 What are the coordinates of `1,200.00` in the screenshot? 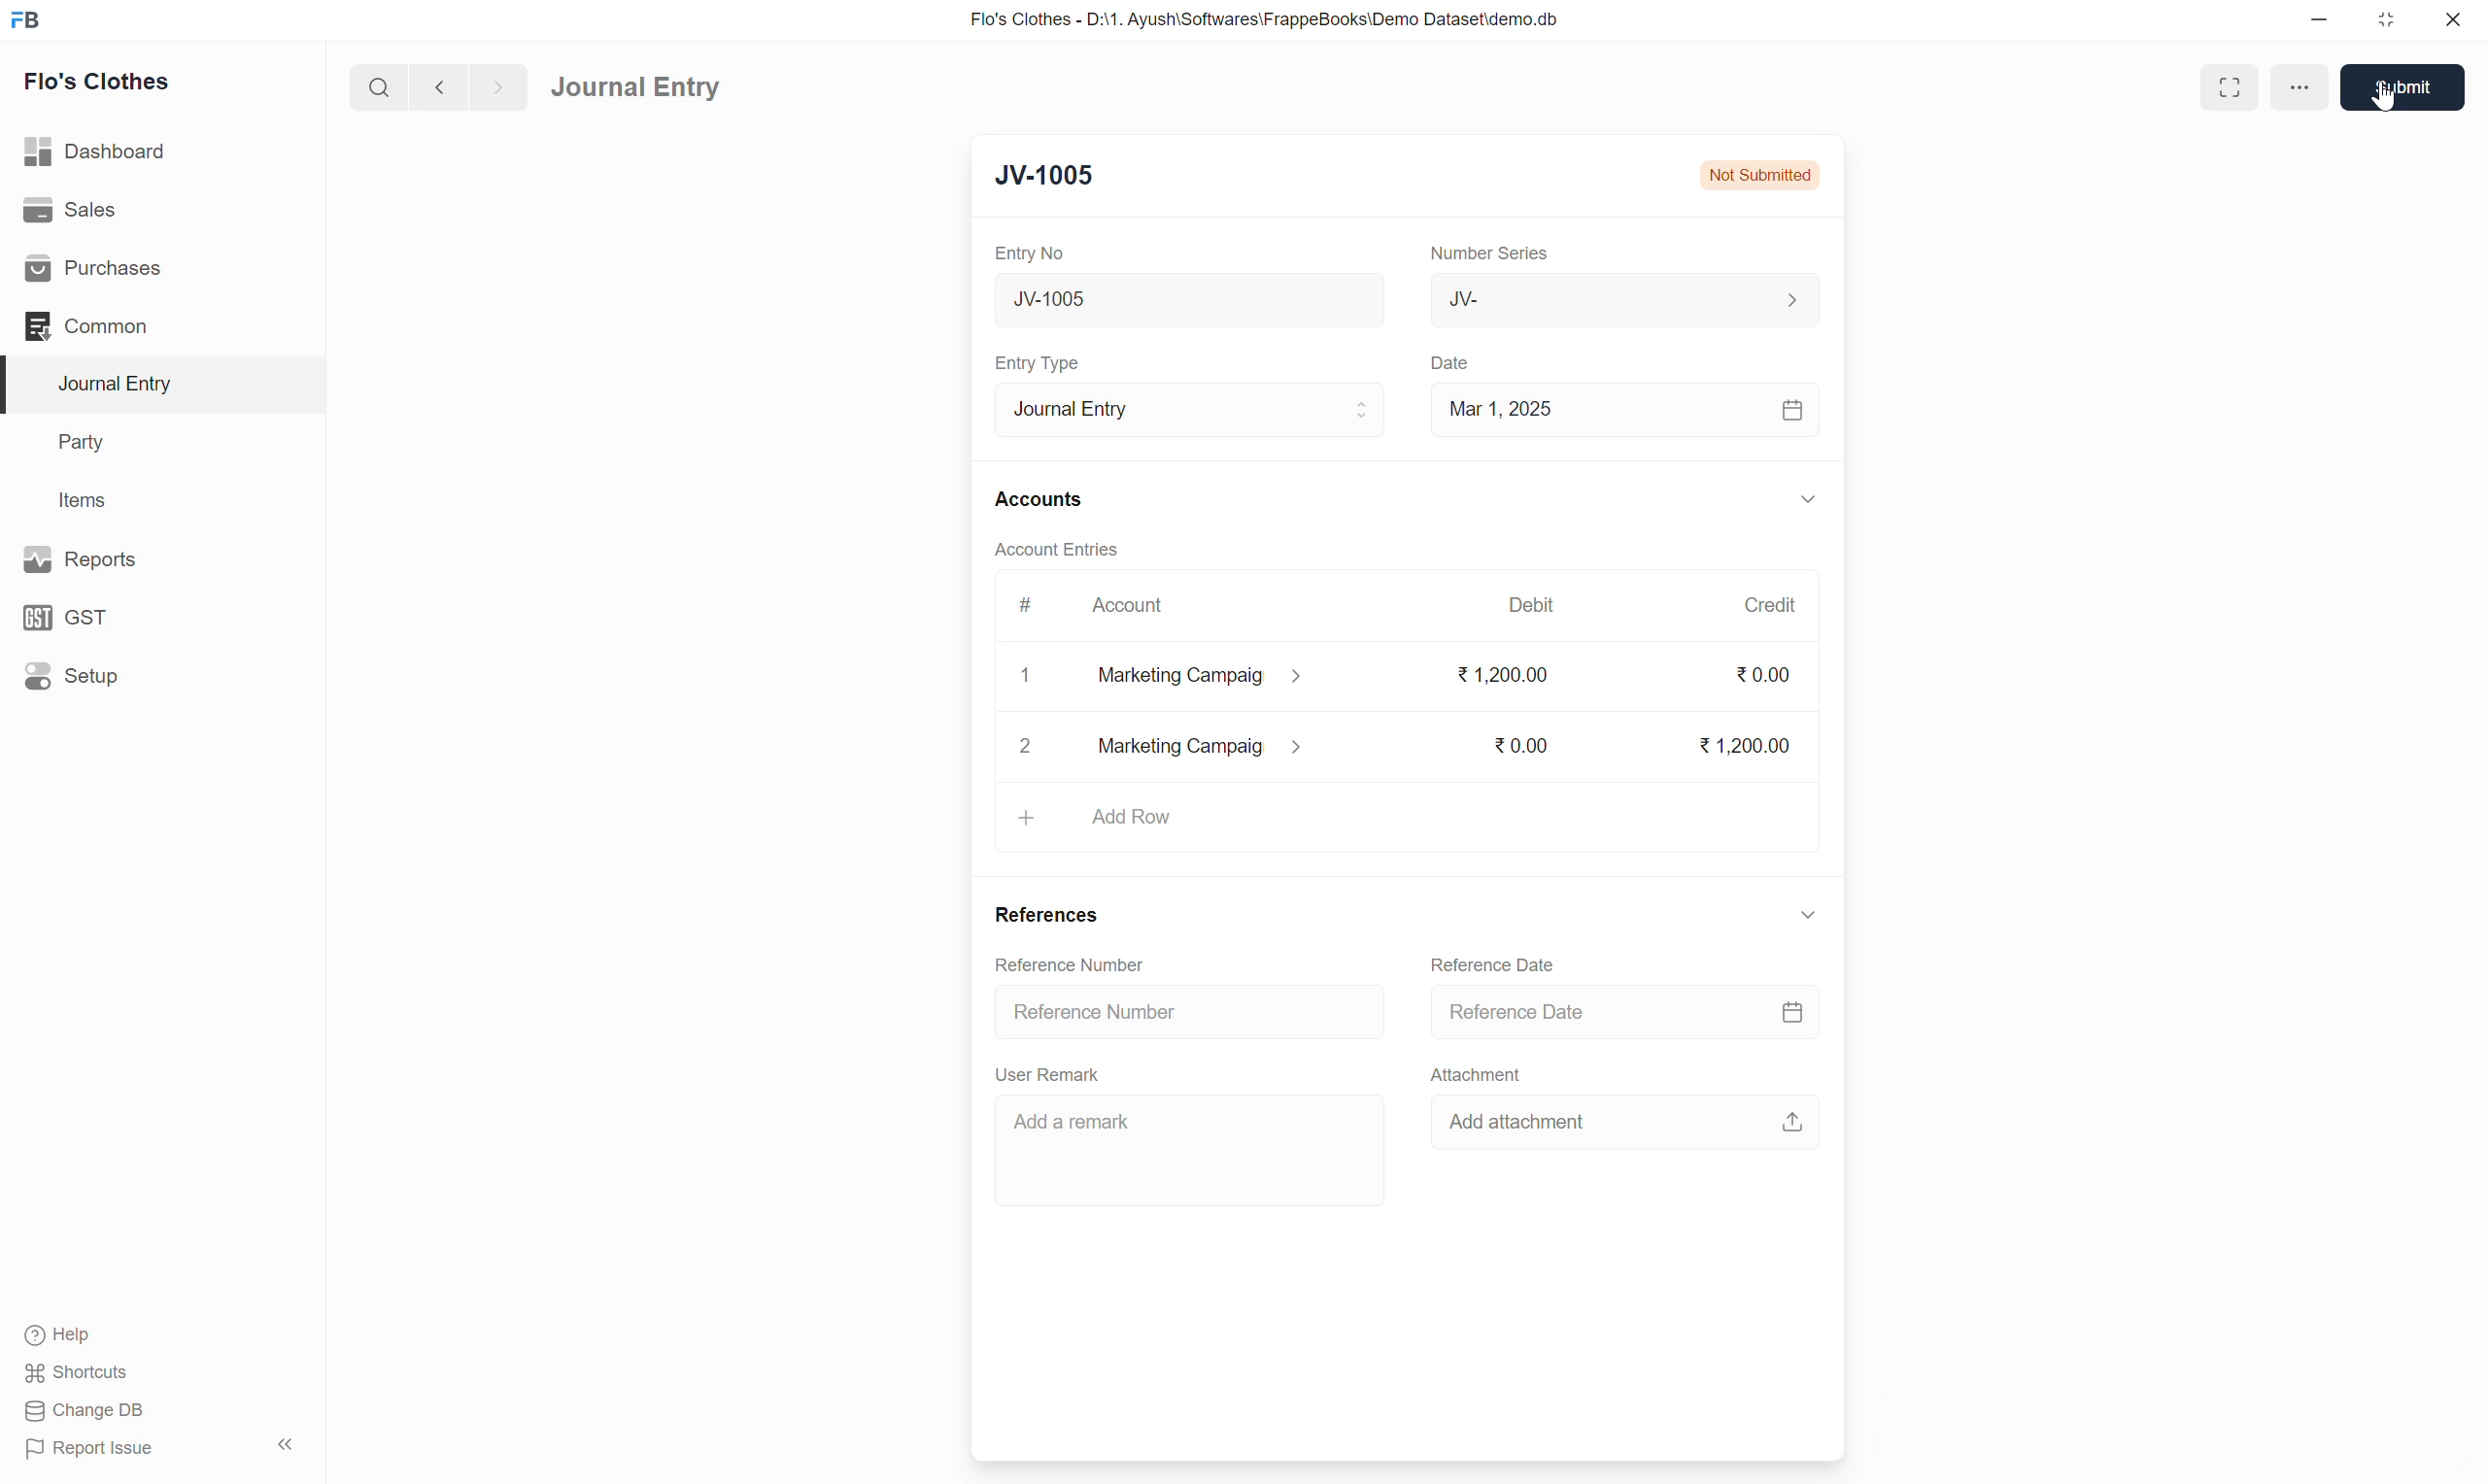 It's located at (1743, 745).